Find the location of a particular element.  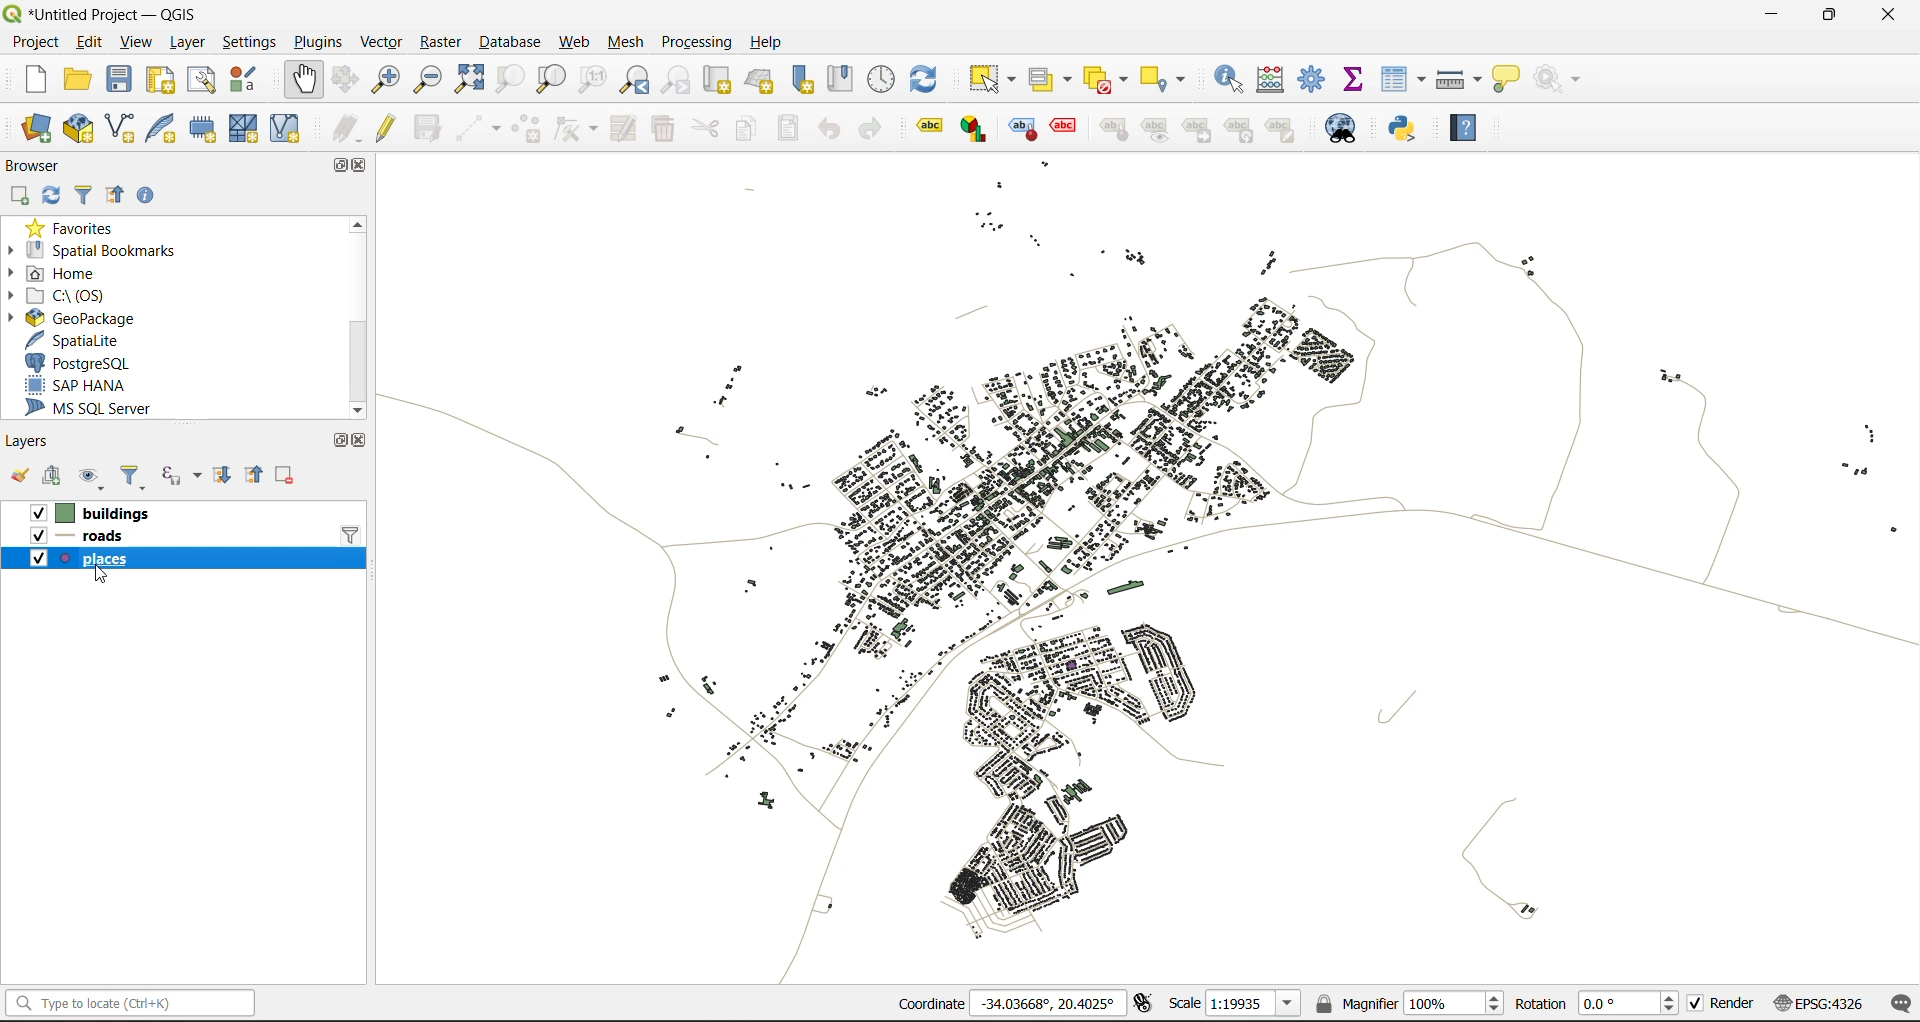

collapse all is located at coordinates (259, 477).